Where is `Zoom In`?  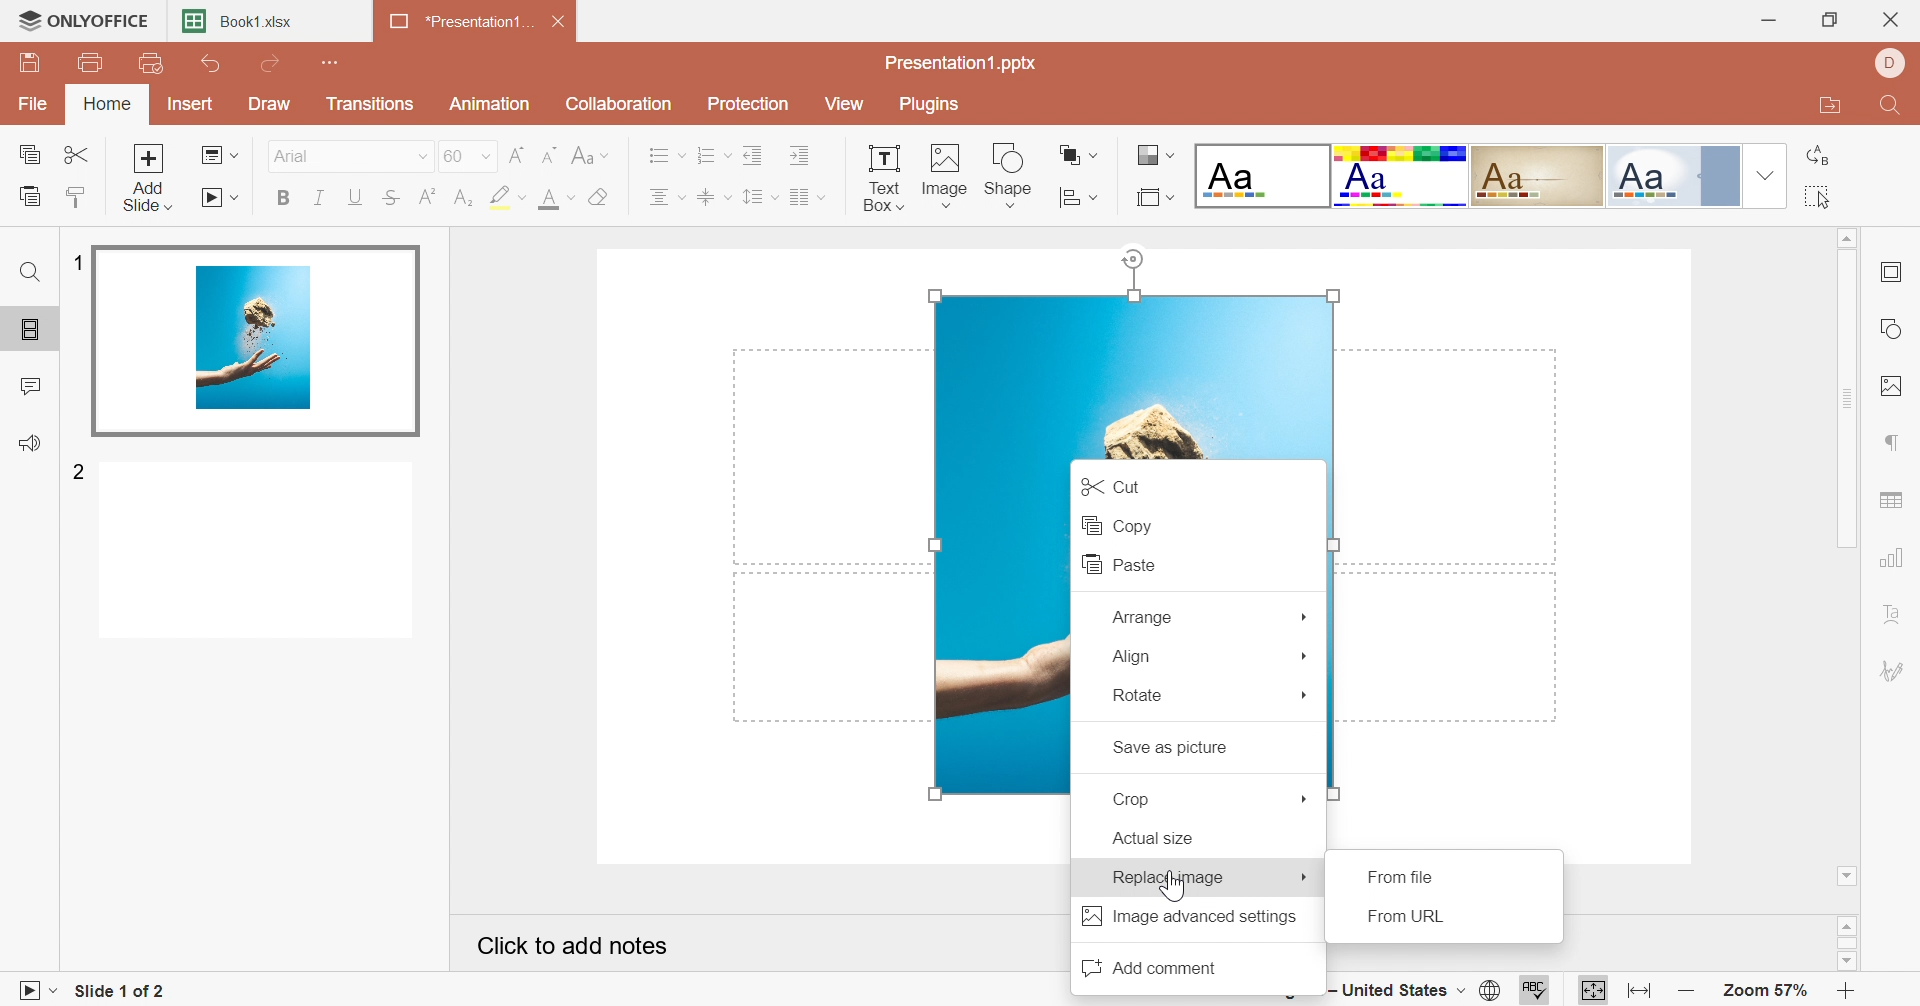
Zoom In is located at coordinates (1848, 990).